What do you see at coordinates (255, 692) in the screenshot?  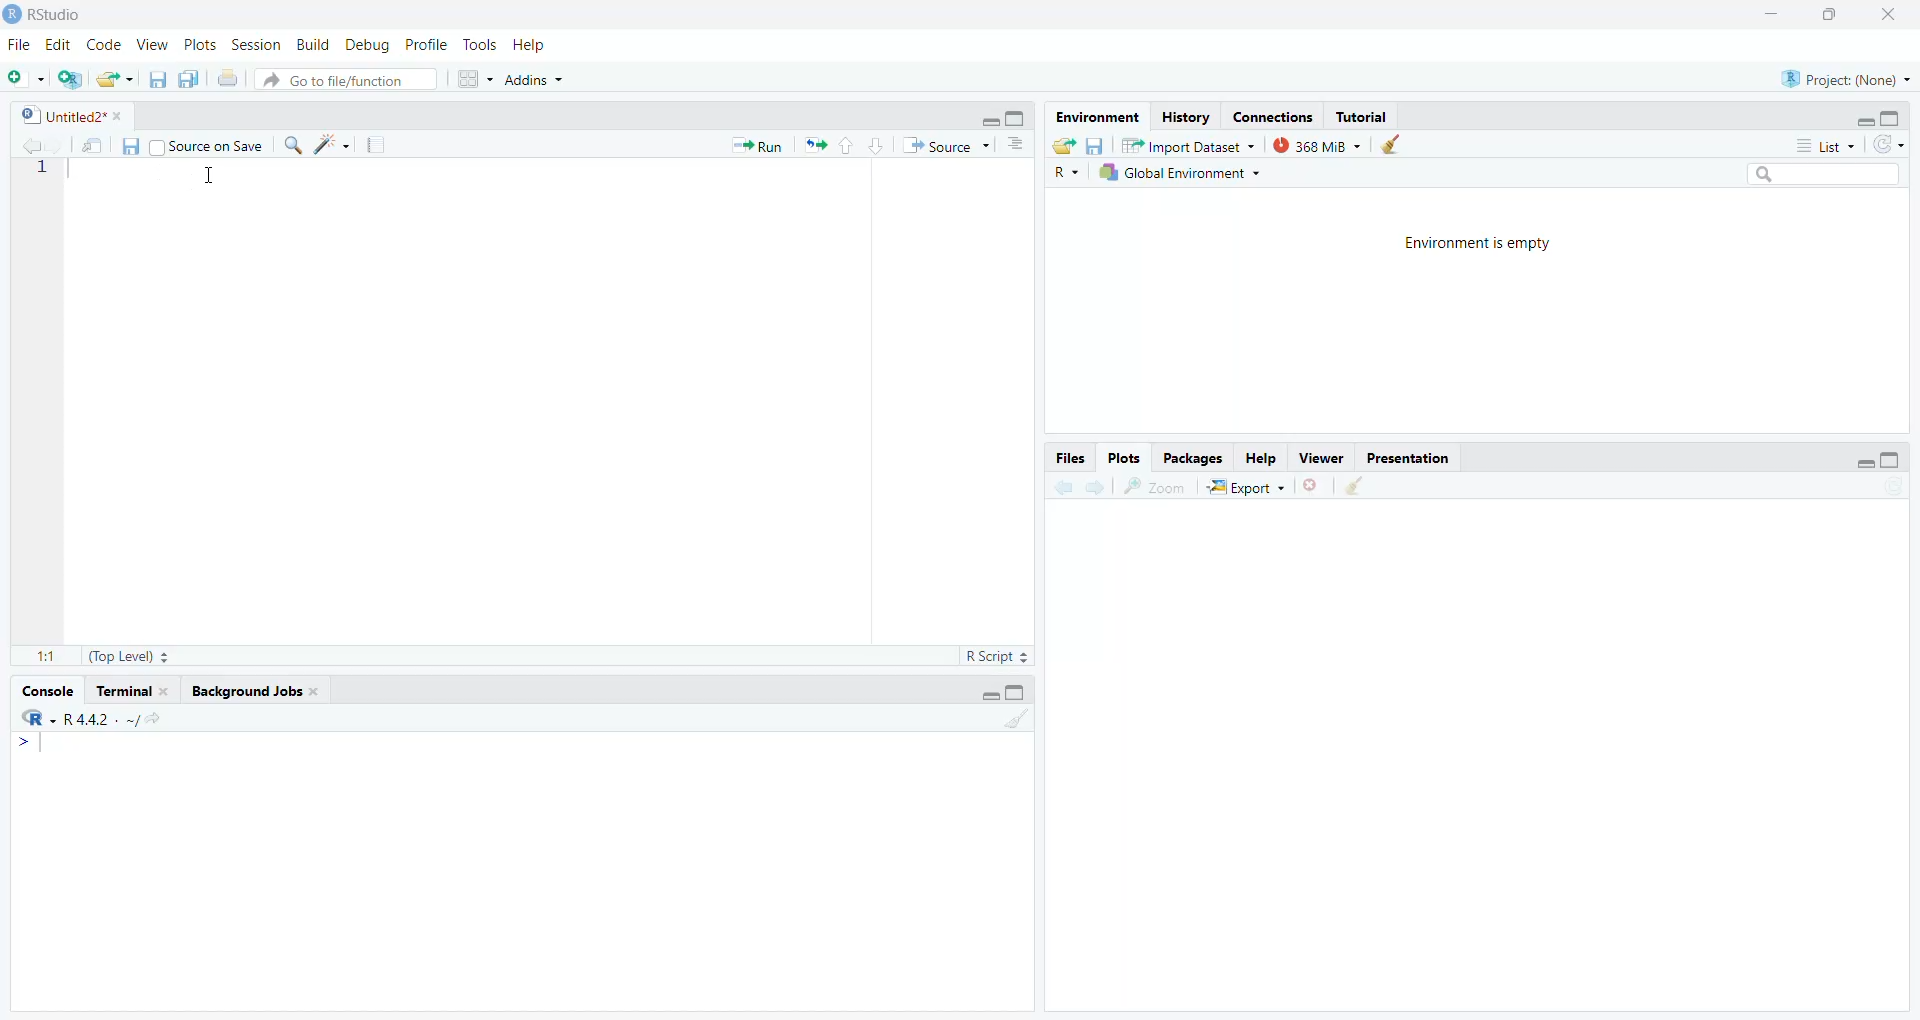 I see `Background Jobs` at bounding box center [255, 692].